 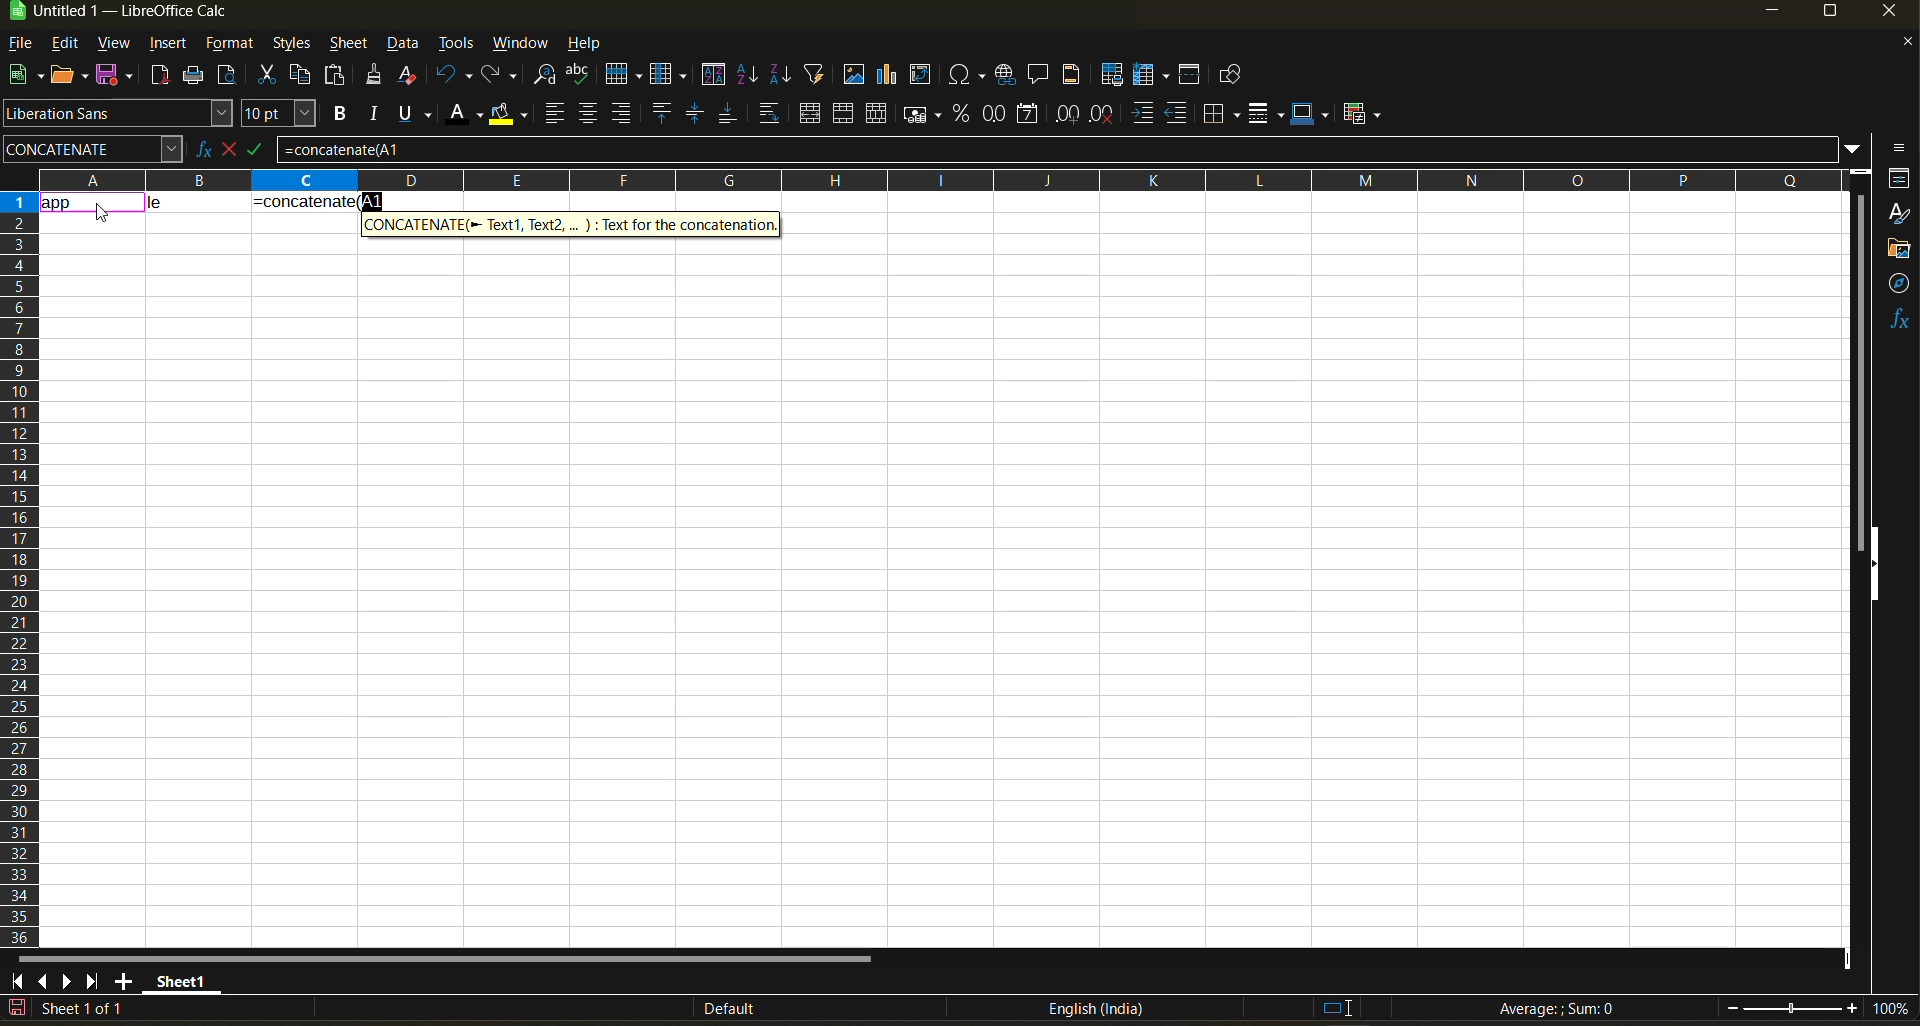 I want to click on font color, so click(x=469, y=112).